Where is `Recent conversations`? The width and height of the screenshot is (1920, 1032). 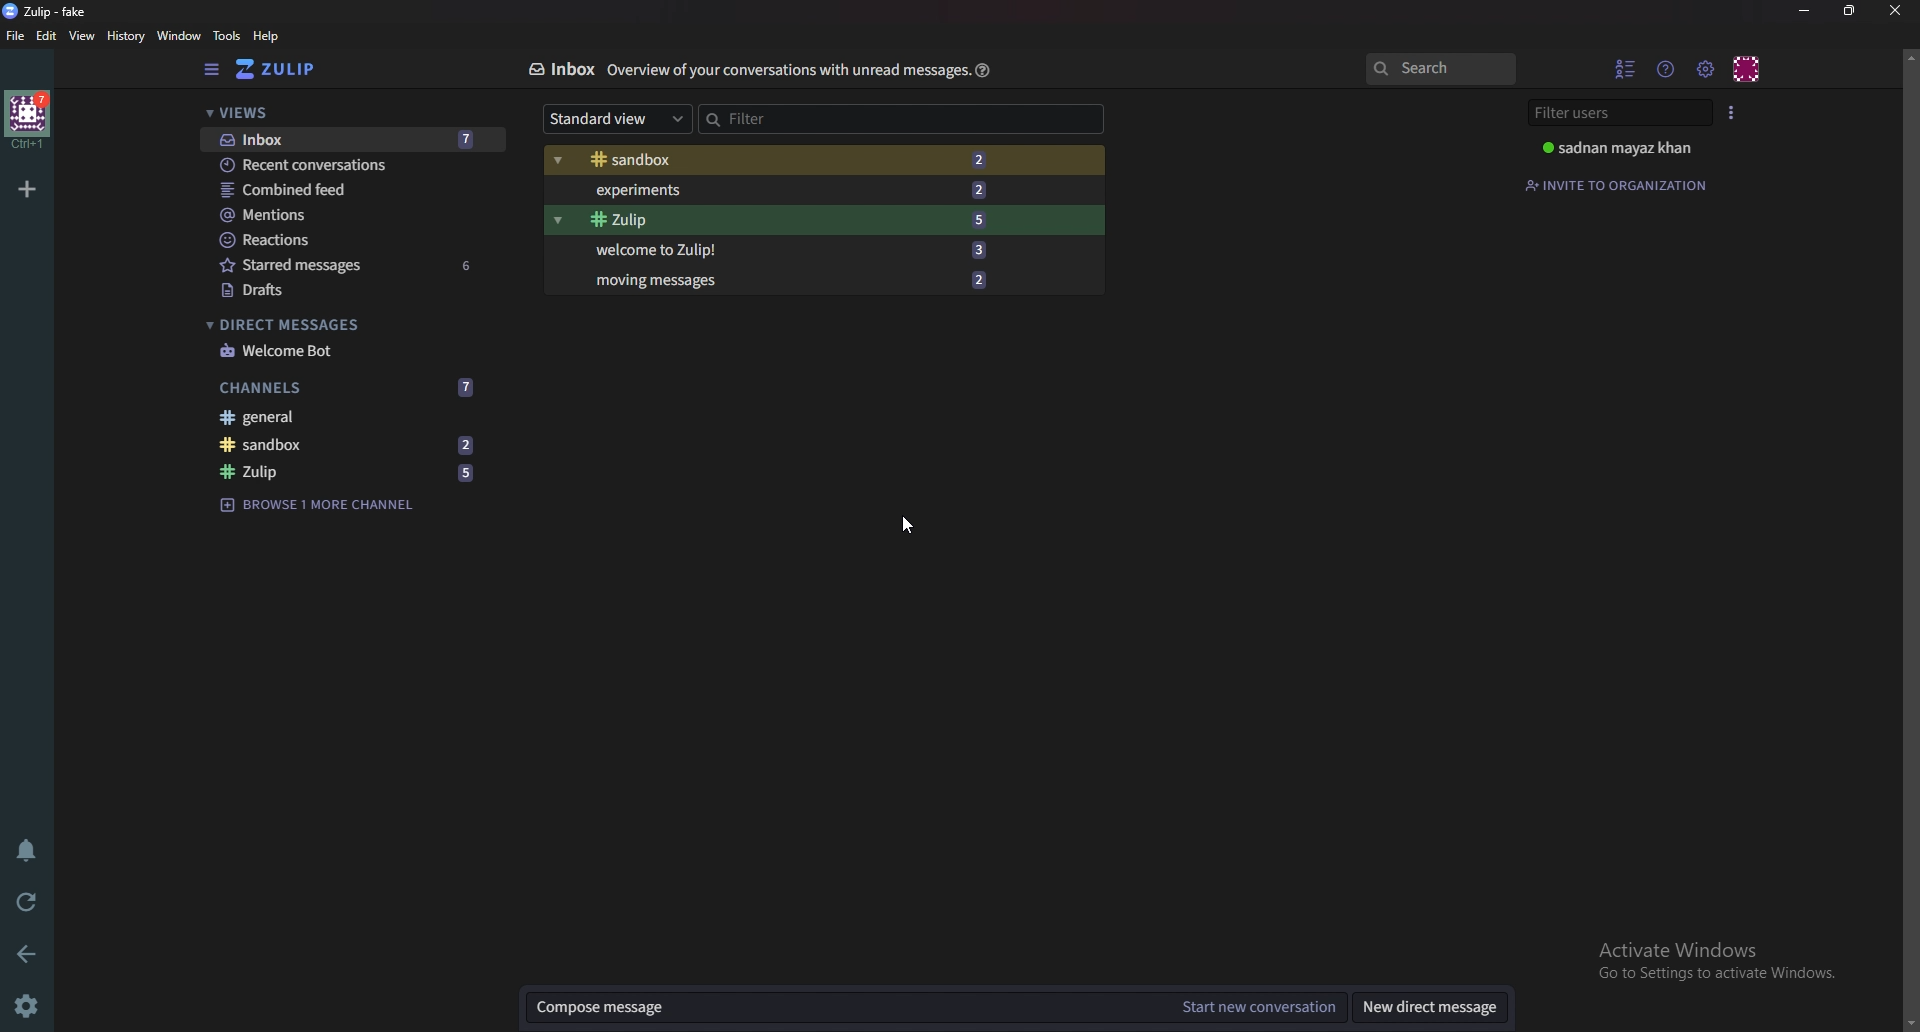
Recent conversations is located at coordinates (353, 166).